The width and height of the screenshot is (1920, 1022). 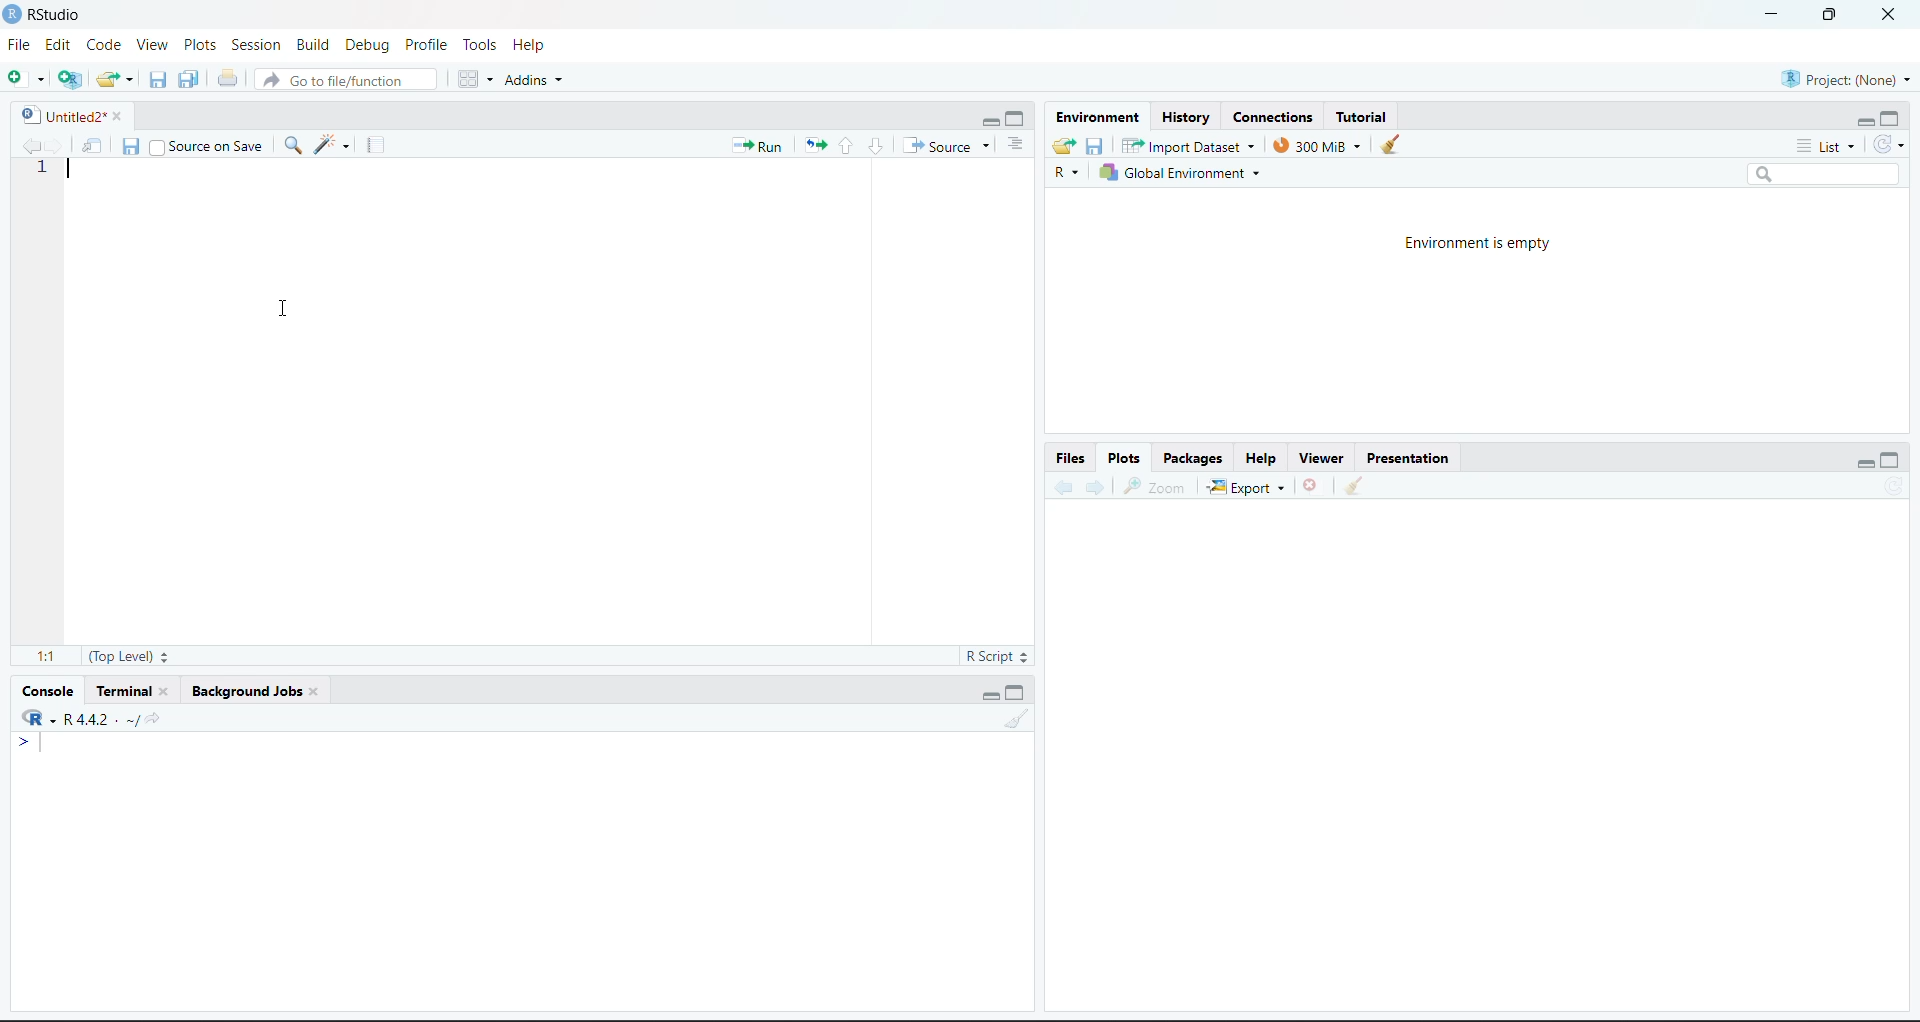 What do you see at coordinates (57, 47) in the screenshot?
I see `Edit` at bounding box center [57, 47].